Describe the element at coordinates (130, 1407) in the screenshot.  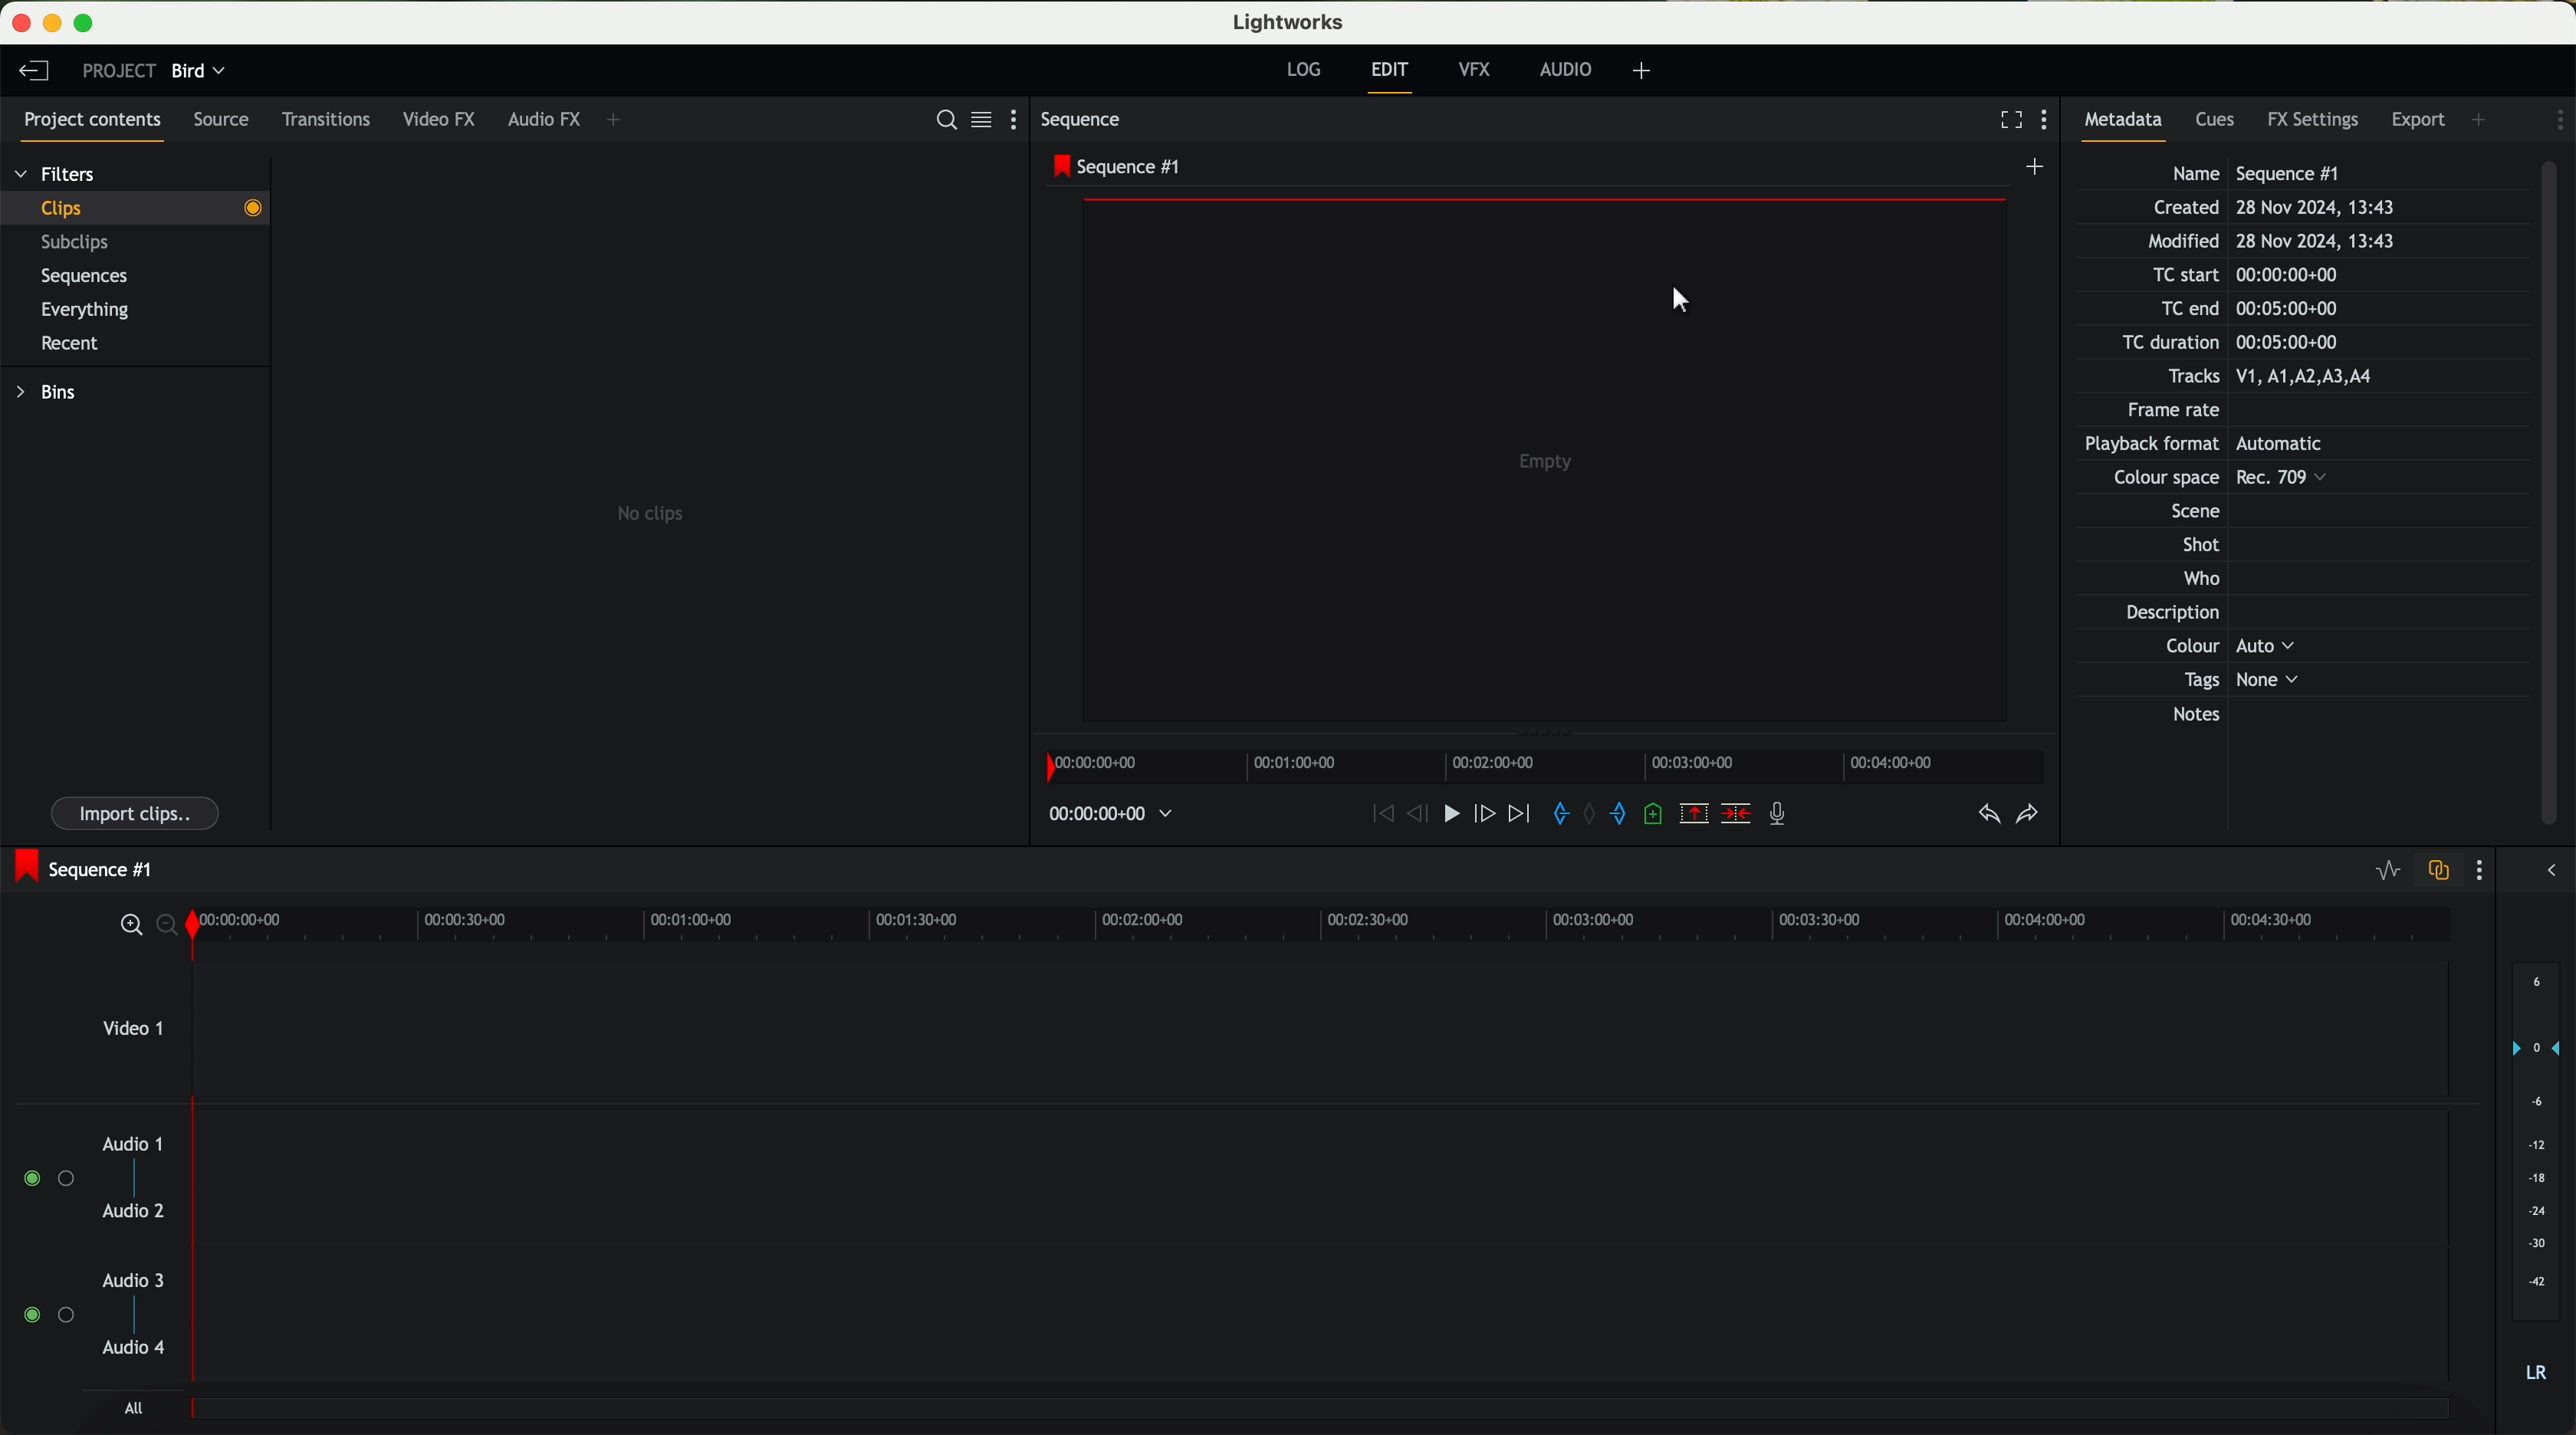
I see `all` at that location.